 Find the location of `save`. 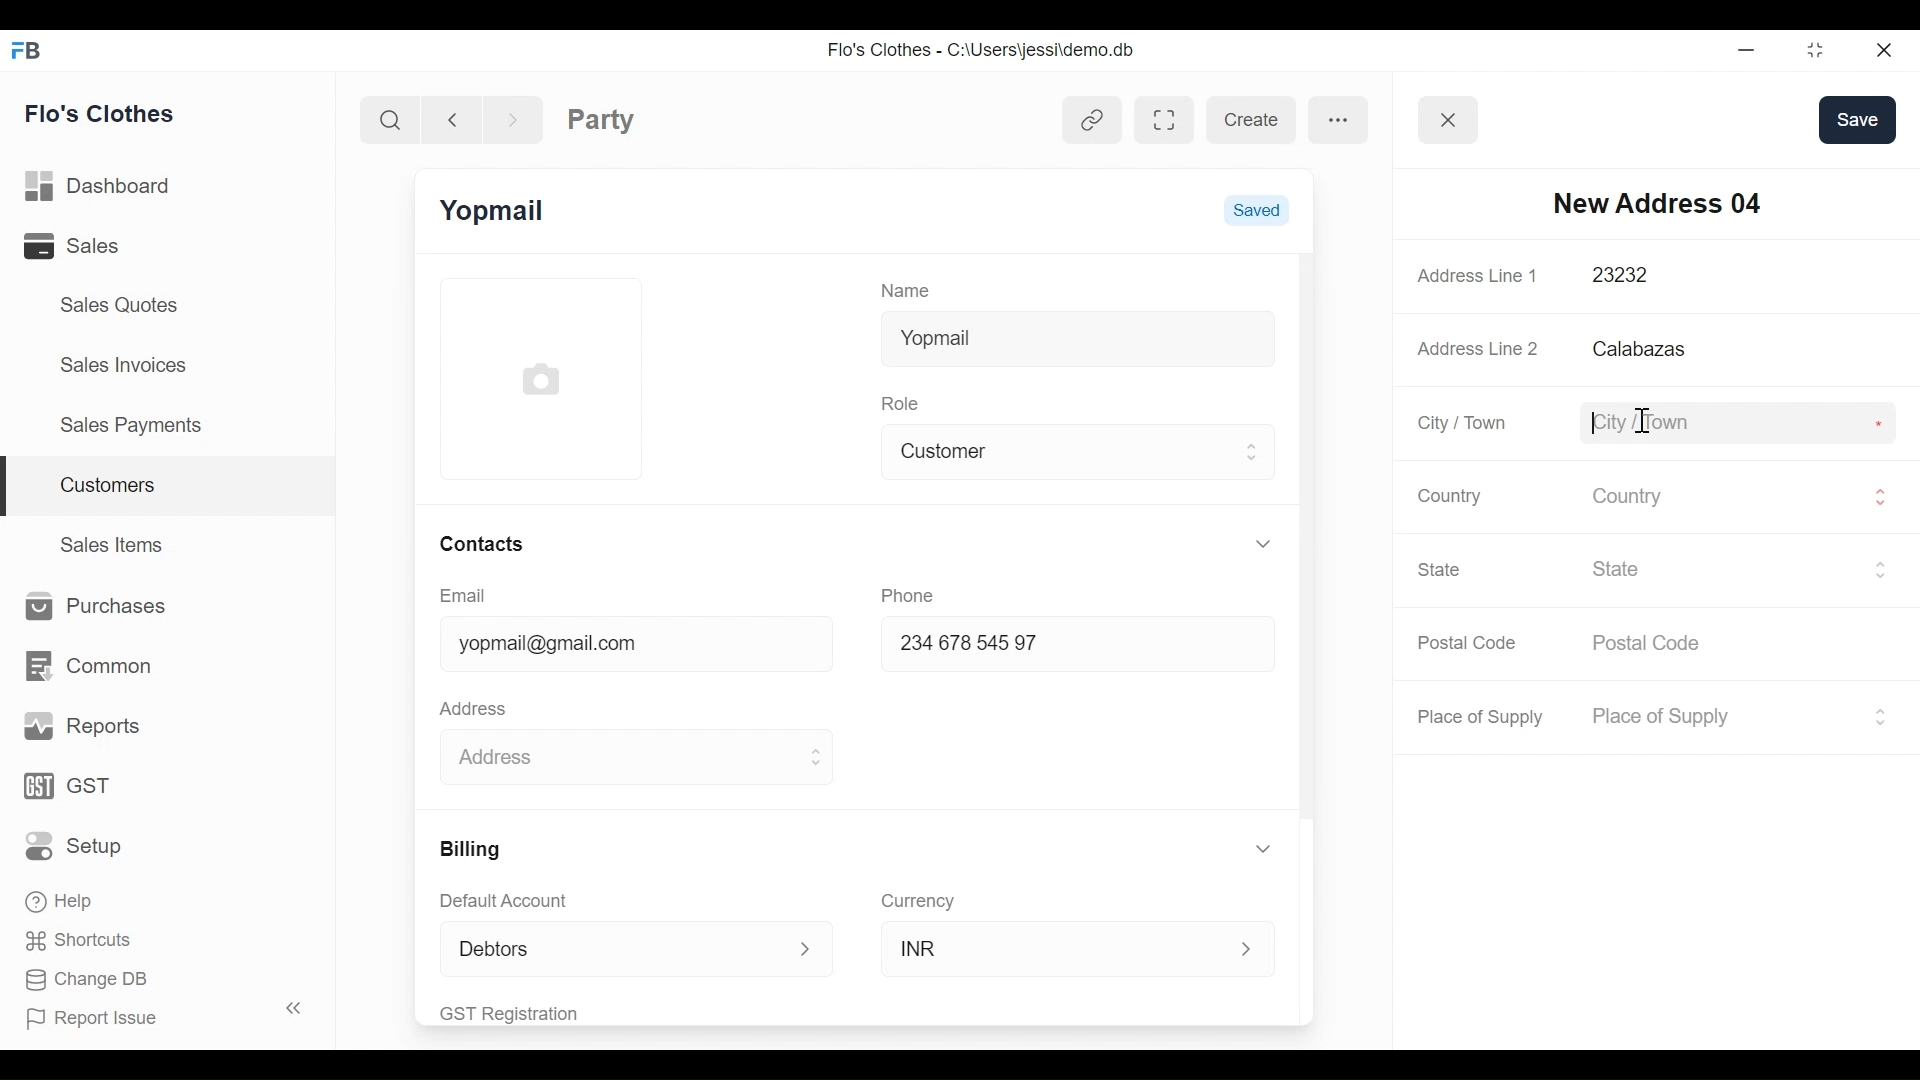

save is located at coordinates (1857, 119).